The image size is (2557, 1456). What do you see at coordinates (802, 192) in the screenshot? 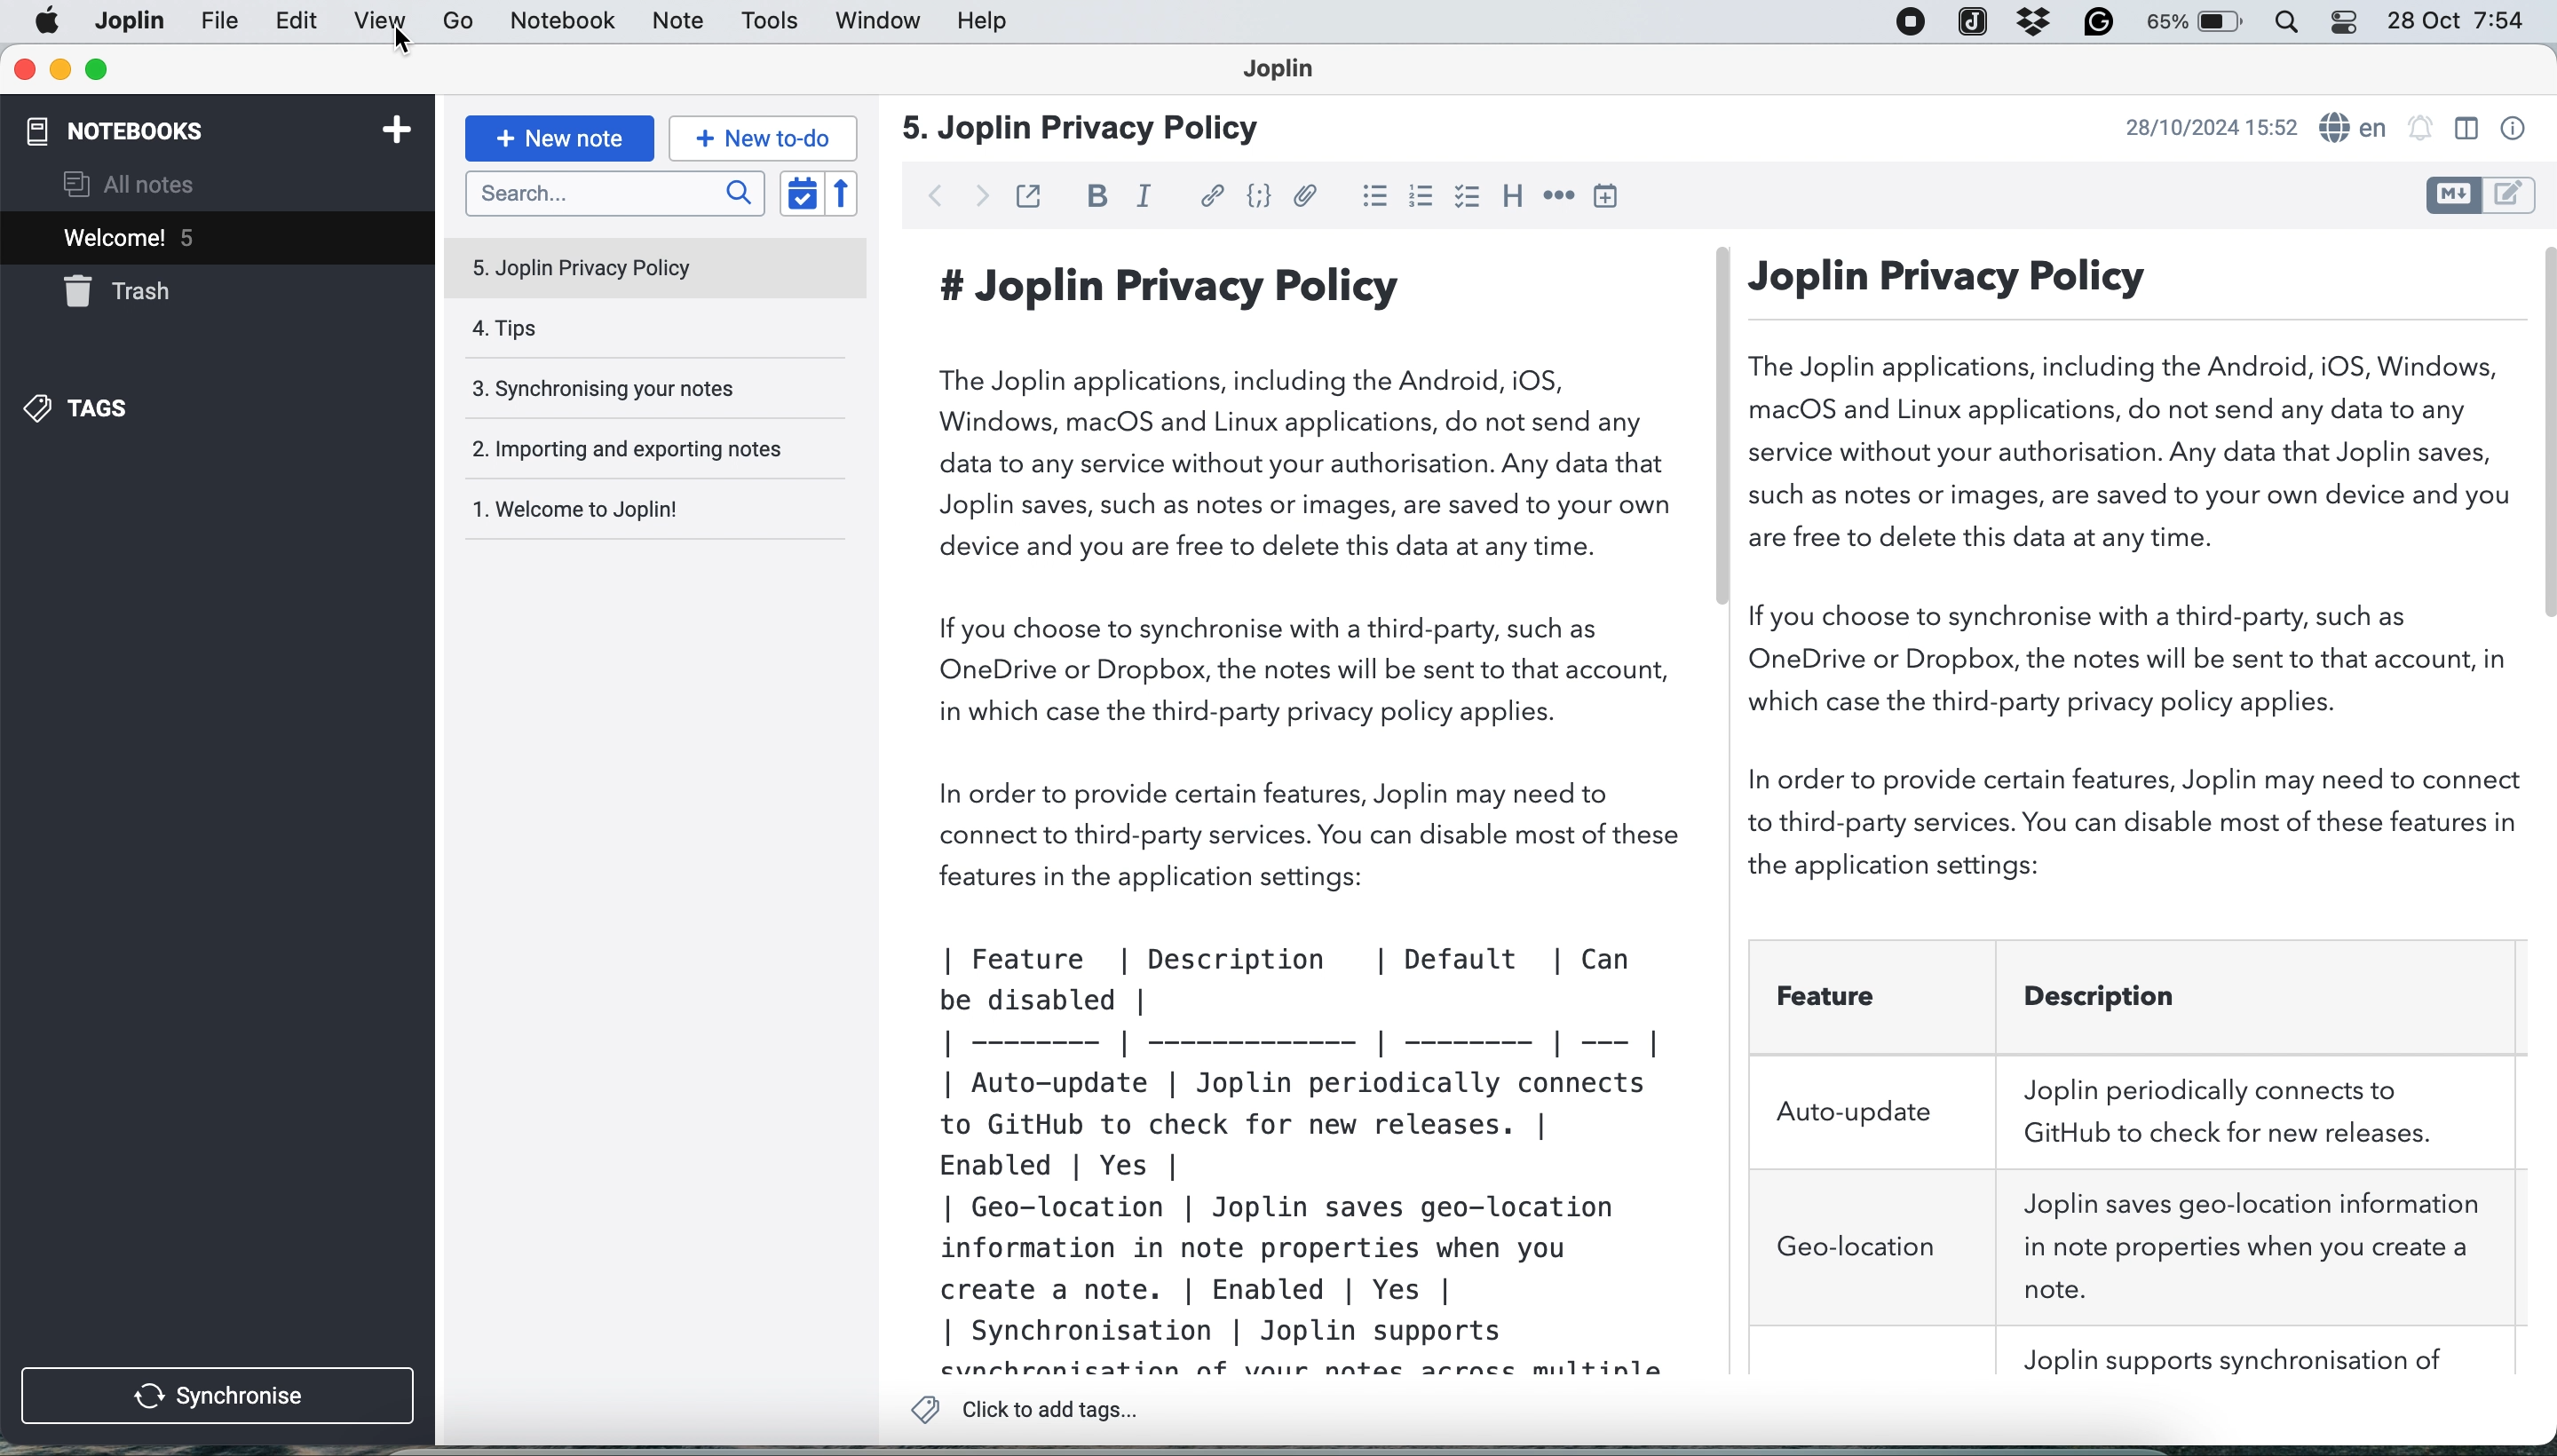
I see `toggle sort order field` at bounding box center [802, 192].